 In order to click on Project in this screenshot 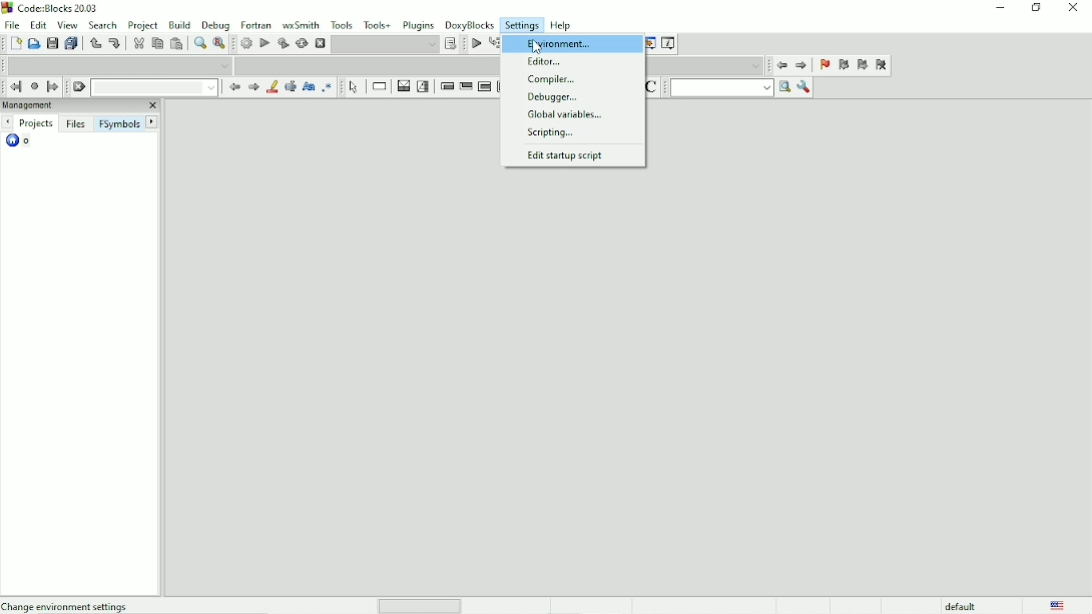, I will do `click(143, 26)`.